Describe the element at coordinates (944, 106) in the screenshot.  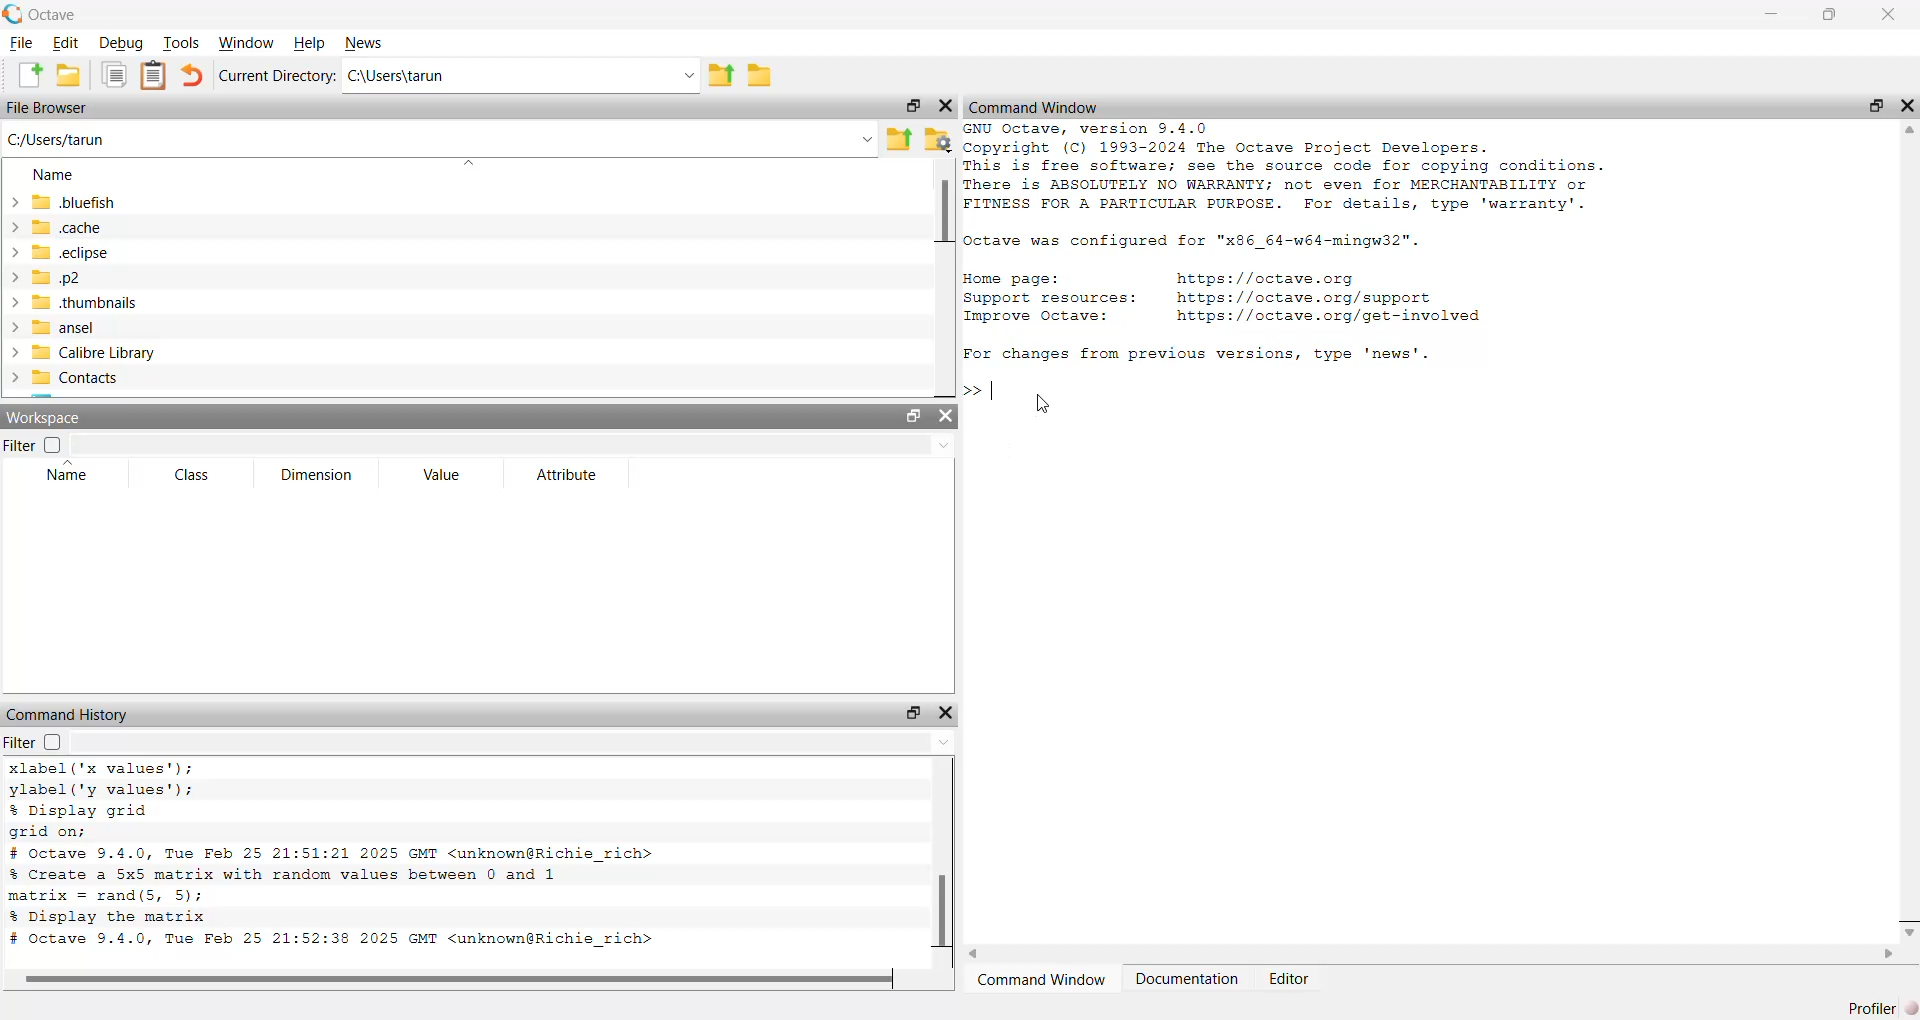
I see `close` at that location.